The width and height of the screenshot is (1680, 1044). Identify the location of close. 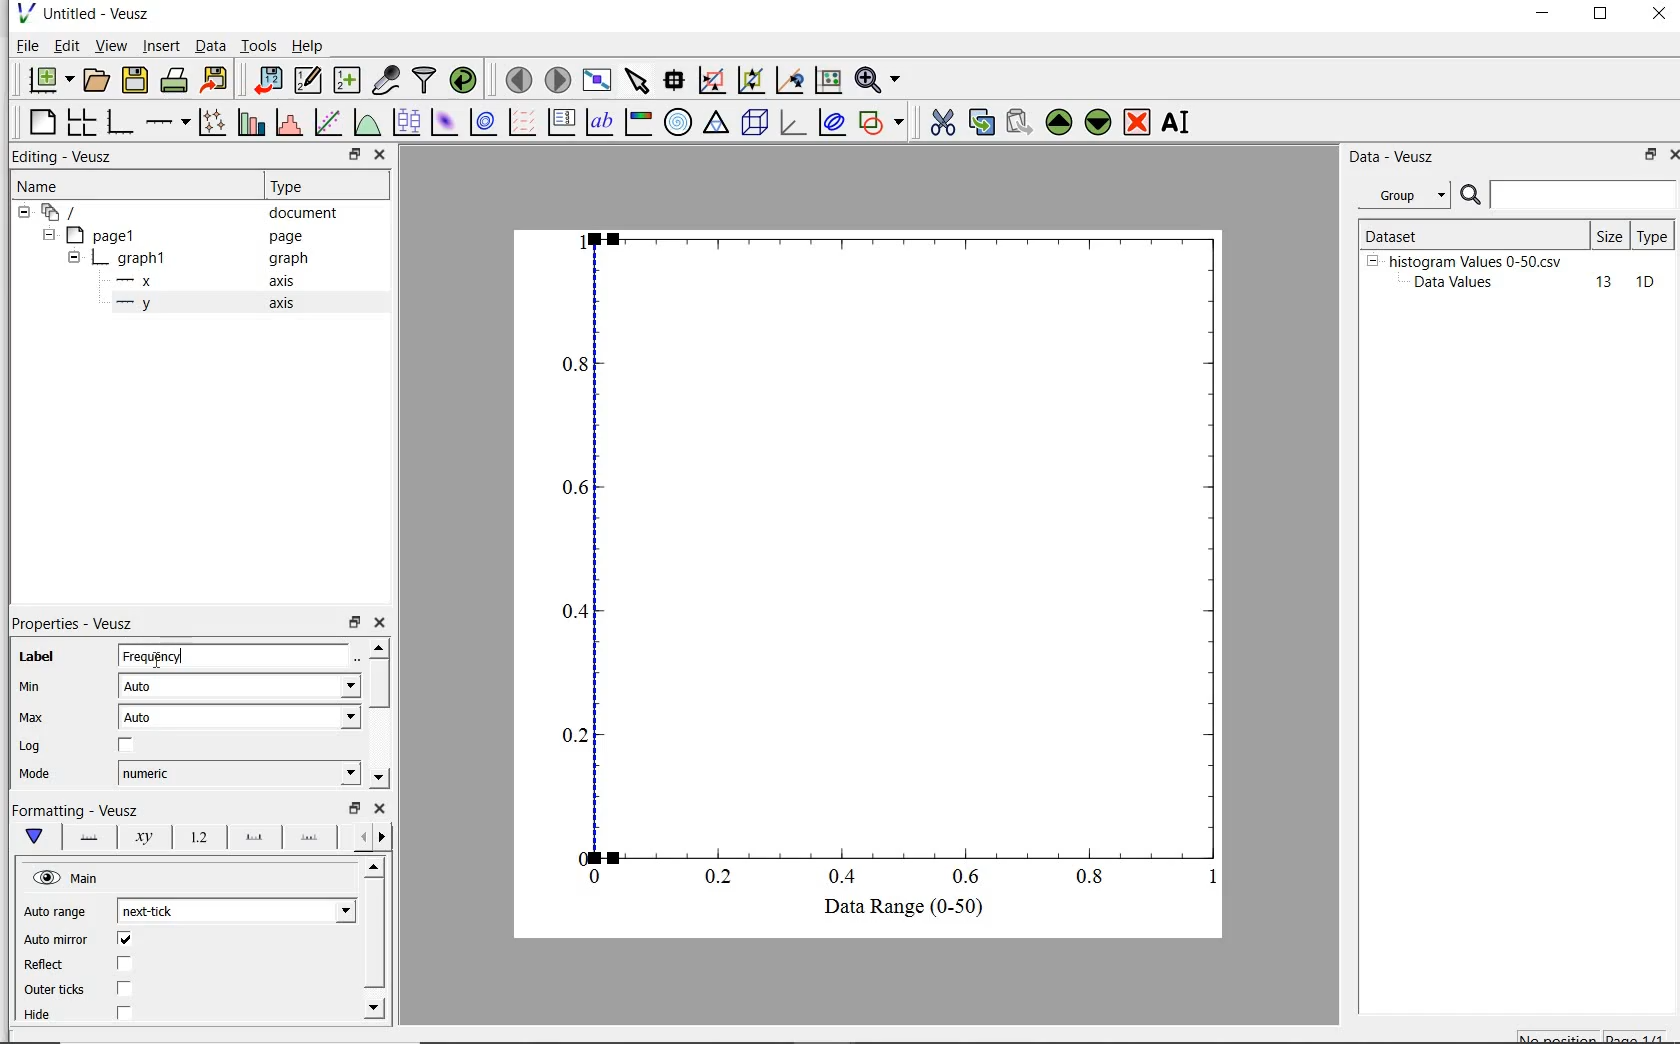
(1670, 157).